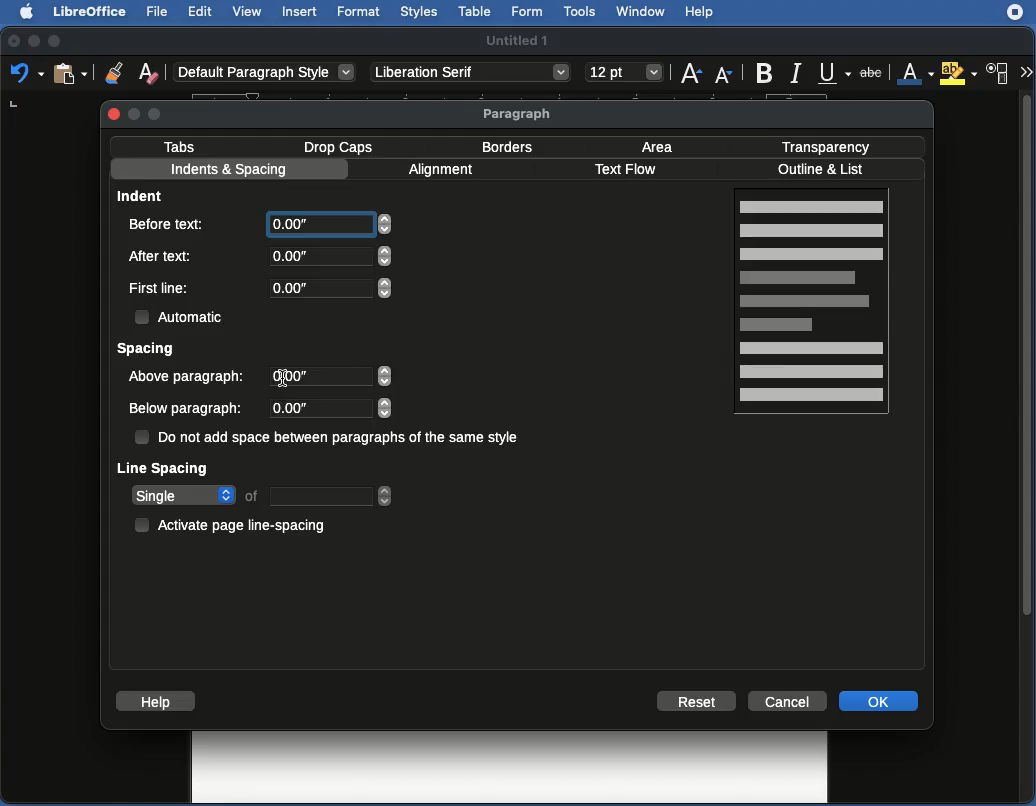  Describe the element at coordinates (329, 287) in the screenshot. I see `0.00"` at that location.